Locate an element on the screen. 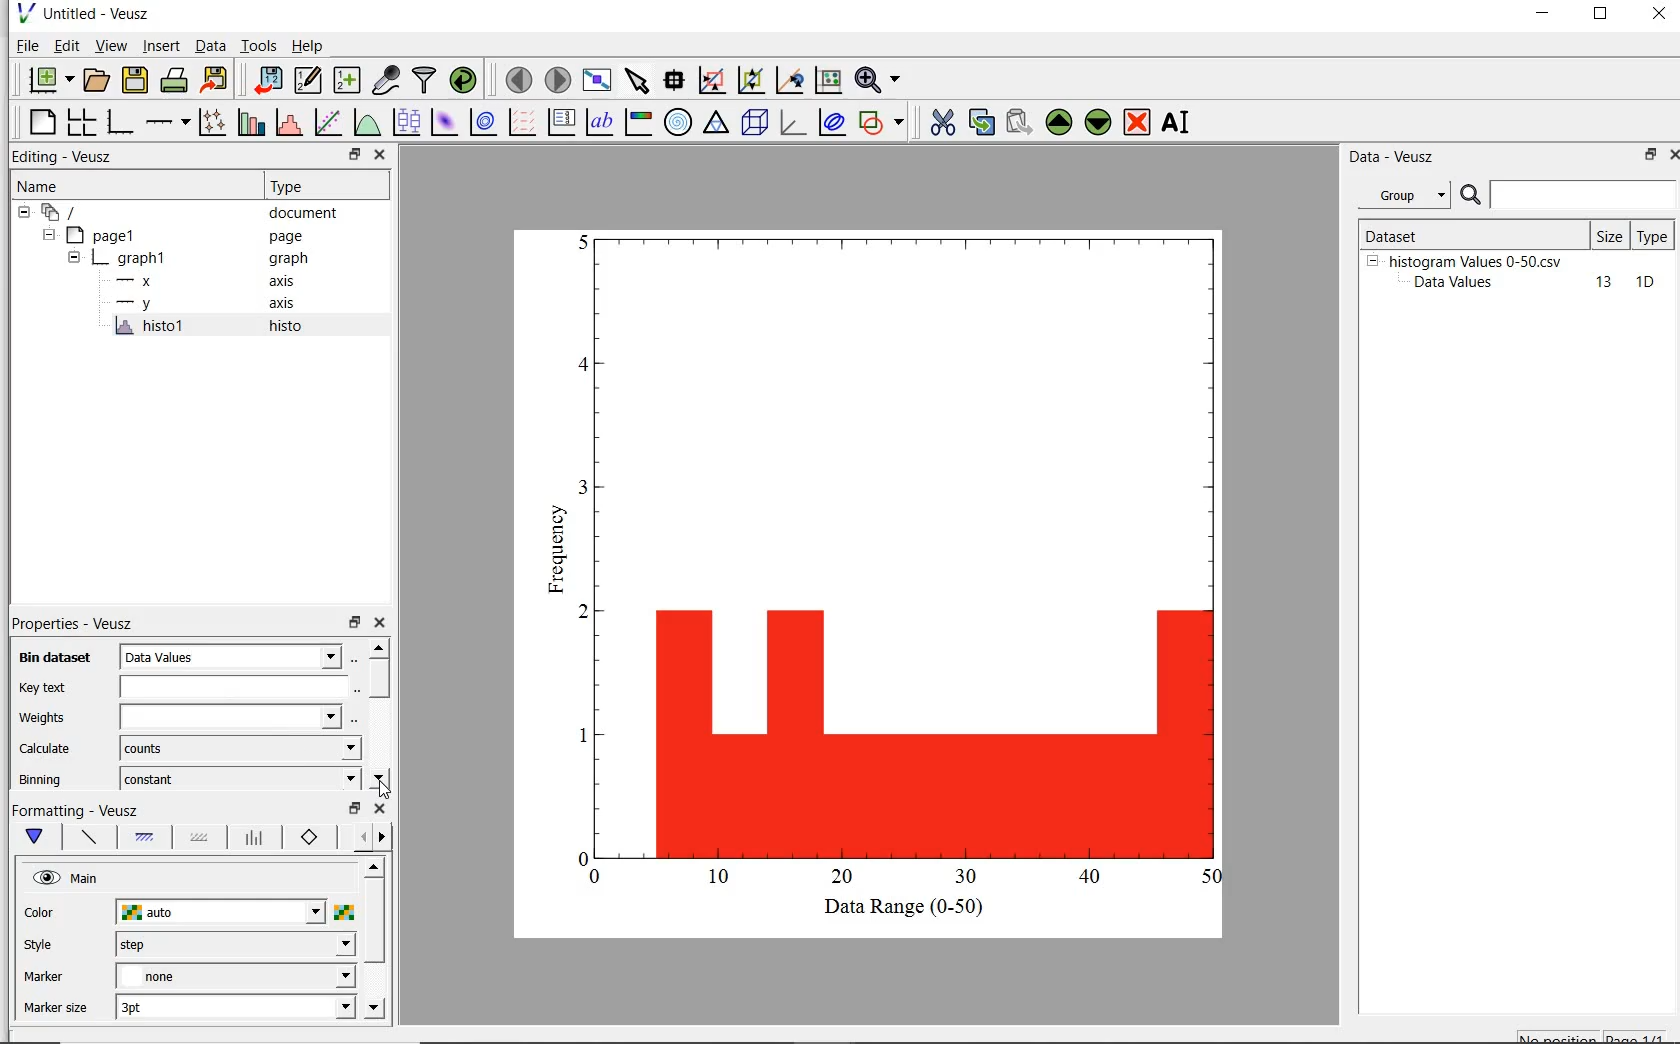 The height and width of the screenshot is (1044, 1680). view is located at coordinates (114, 45).